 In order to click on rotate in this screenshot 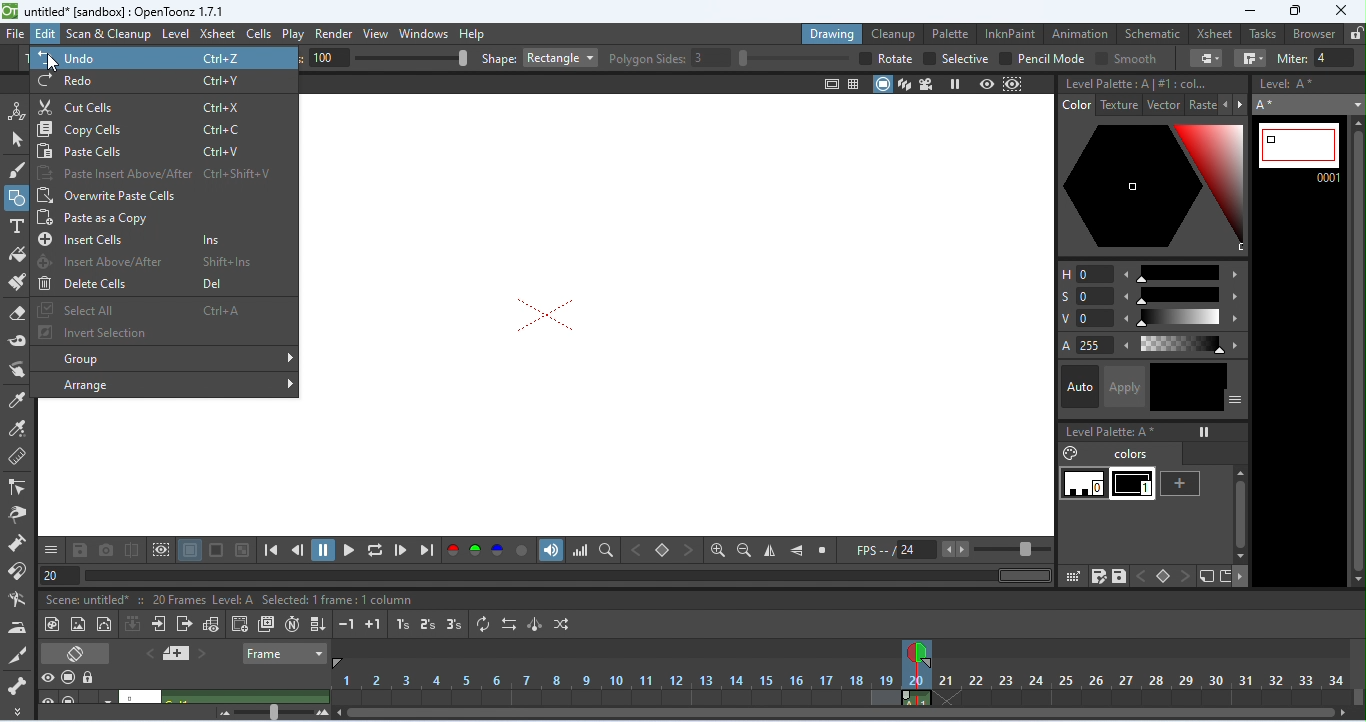, I will do `click(884, 59)`.